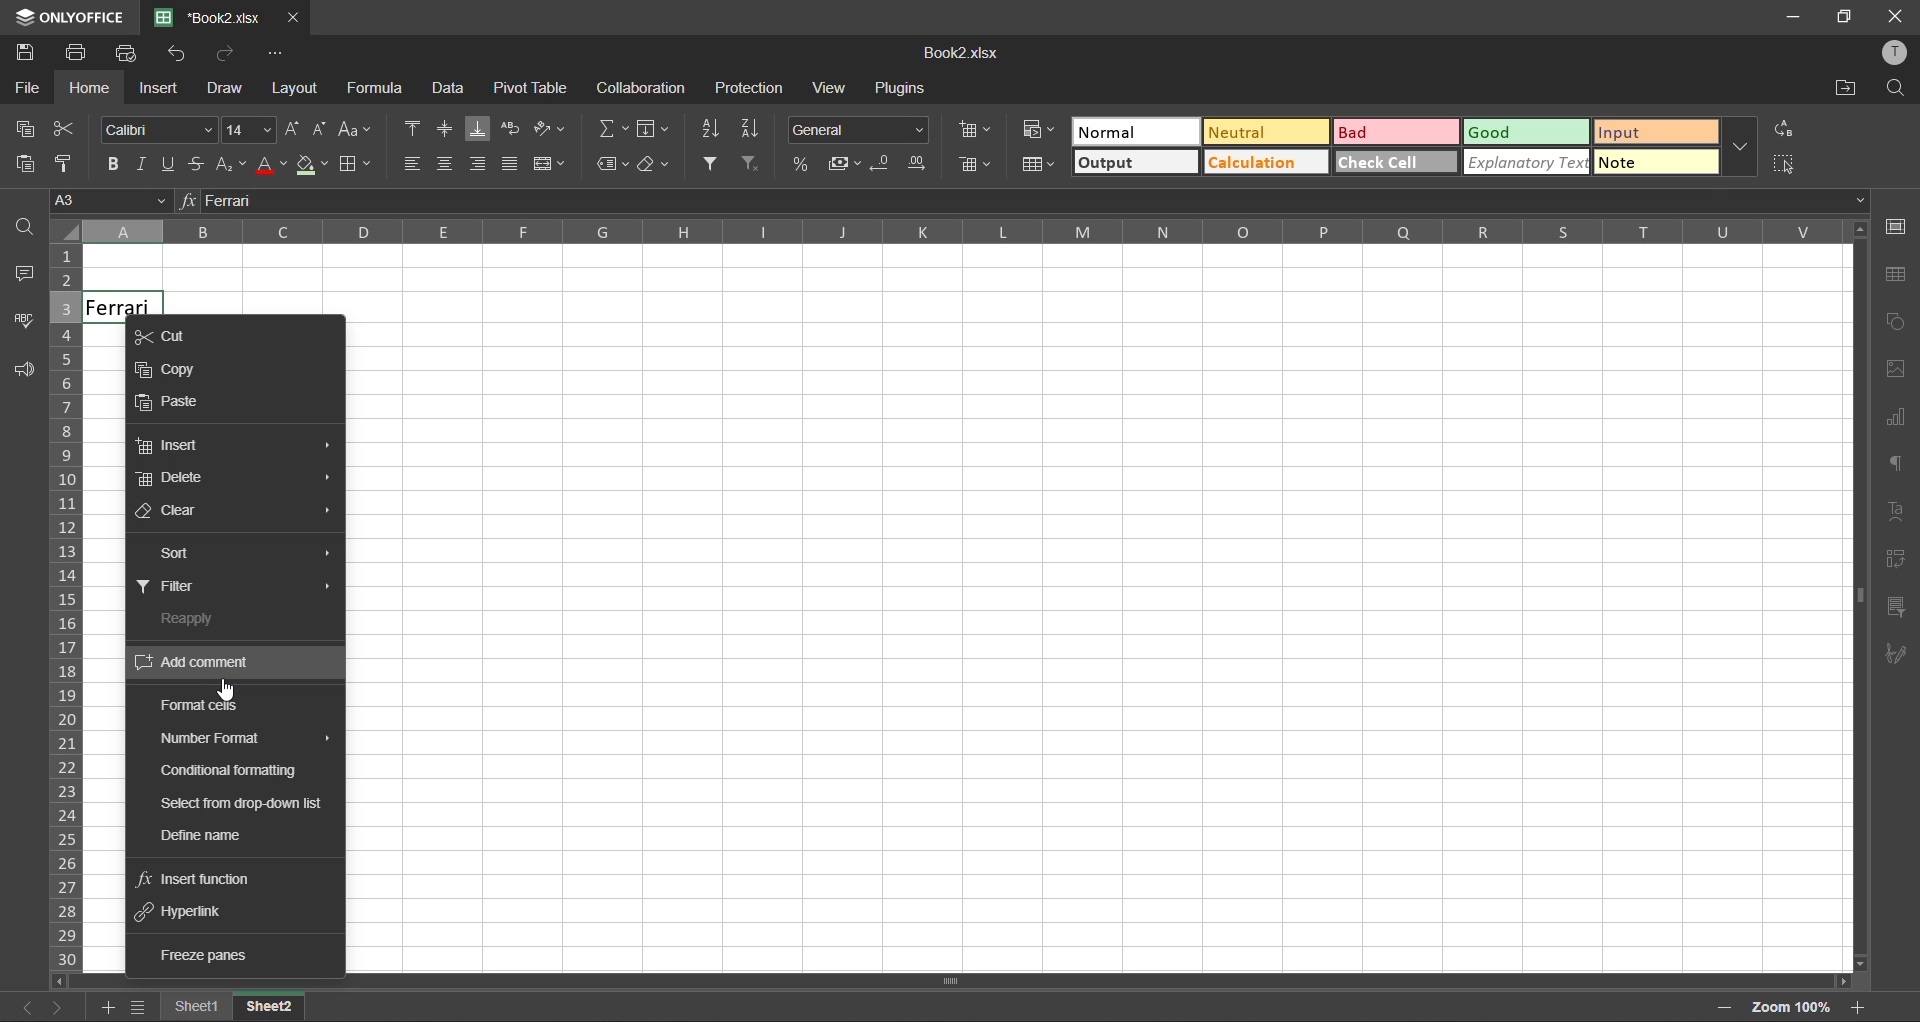 The height and width of the screenshot is (1022, 1920). What do you see at coordinates (1657, 134) in the screenshot?
I see `input` at bounding box center [1657, 134].